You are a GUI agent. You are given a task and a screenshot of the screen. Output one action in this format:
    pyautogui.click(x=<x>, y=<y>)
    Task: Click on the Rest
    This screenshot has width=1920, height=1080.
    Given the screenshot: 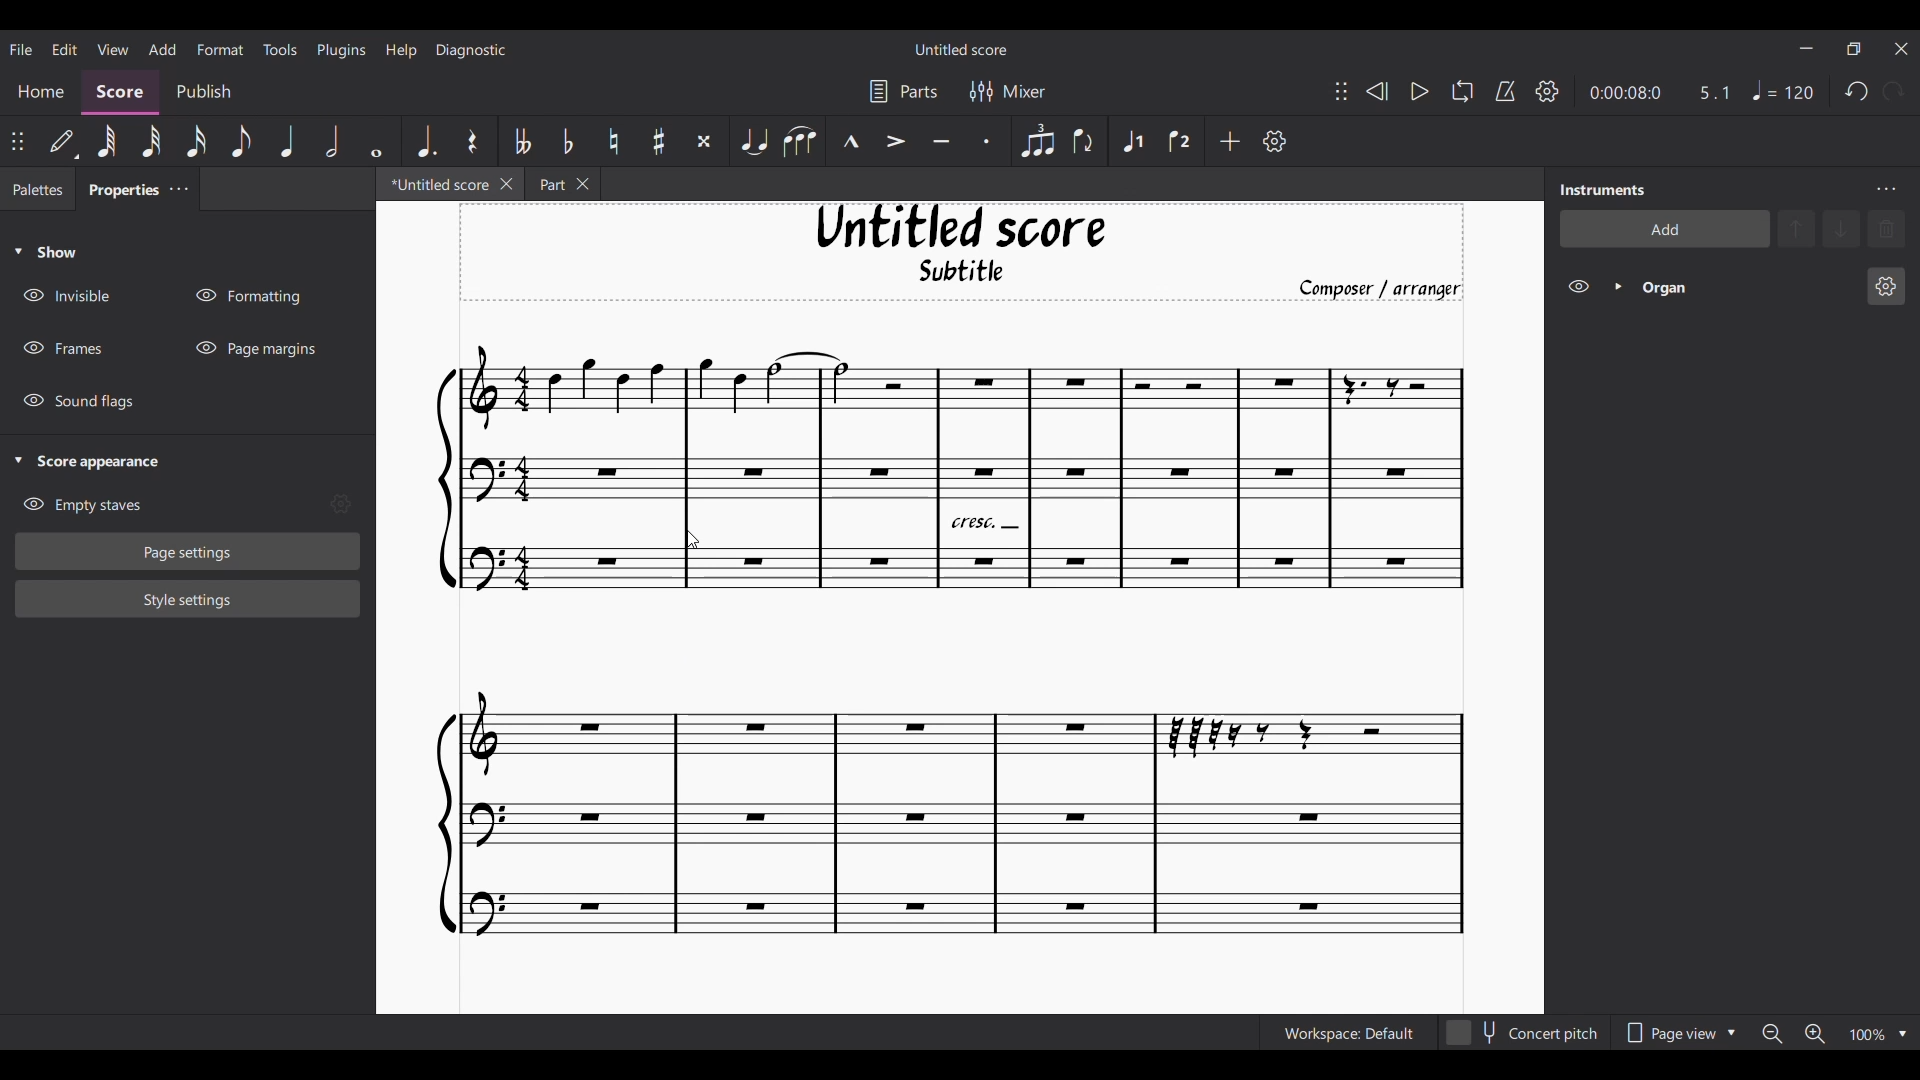 What is the action you would take?
    pyautogui.click(x=472, y=141)
    